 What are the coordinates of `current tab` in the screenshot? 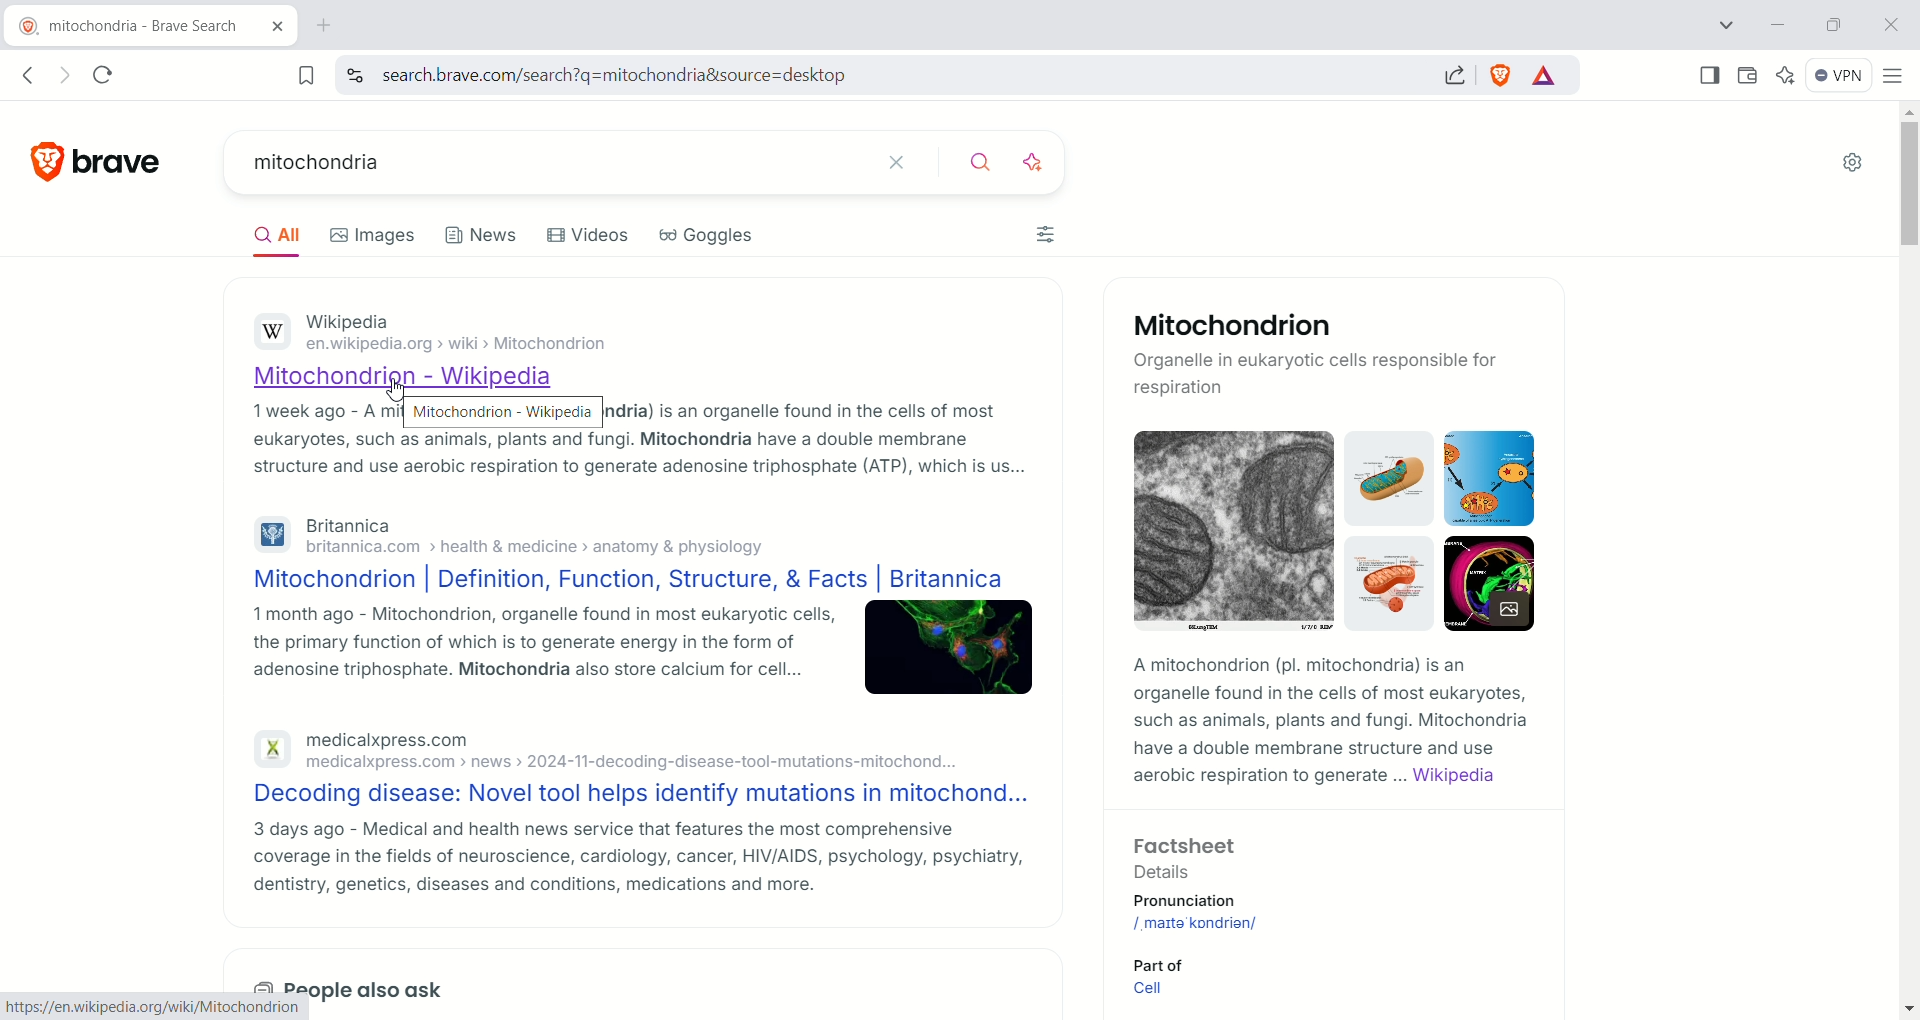 It's located at (151, 26).